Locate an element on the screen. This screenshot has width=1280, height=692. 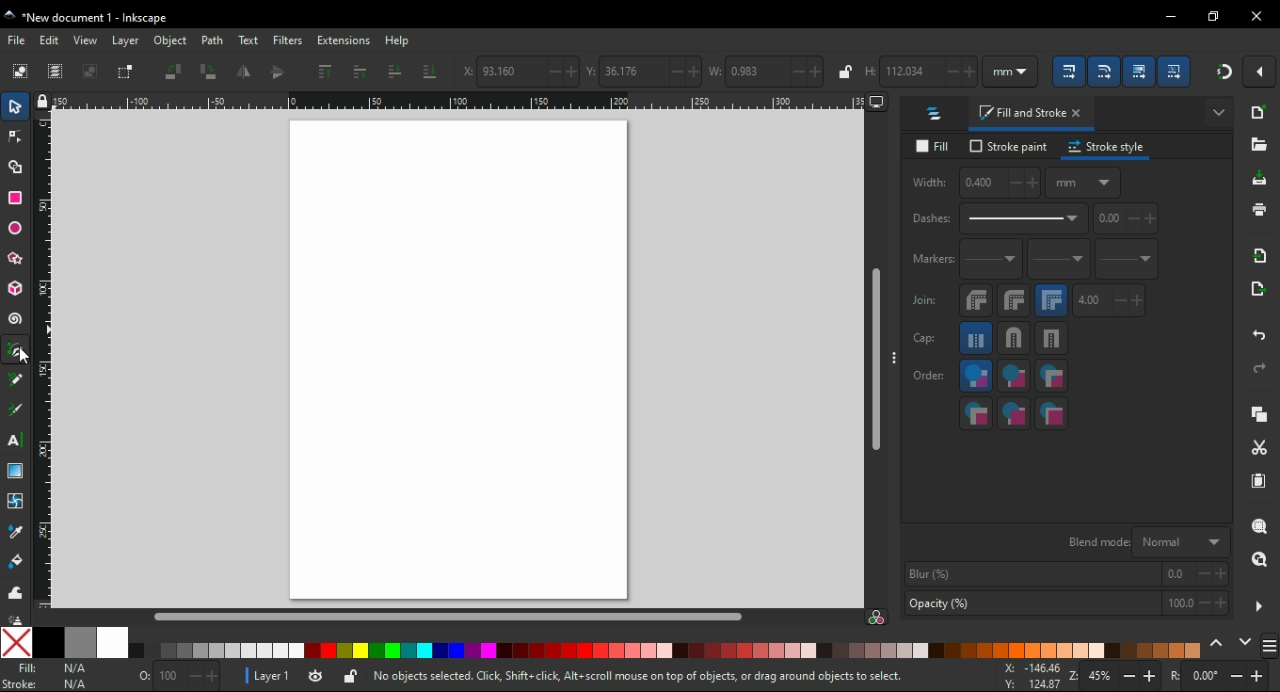
scroll bar is located at coordinates (877, 360).